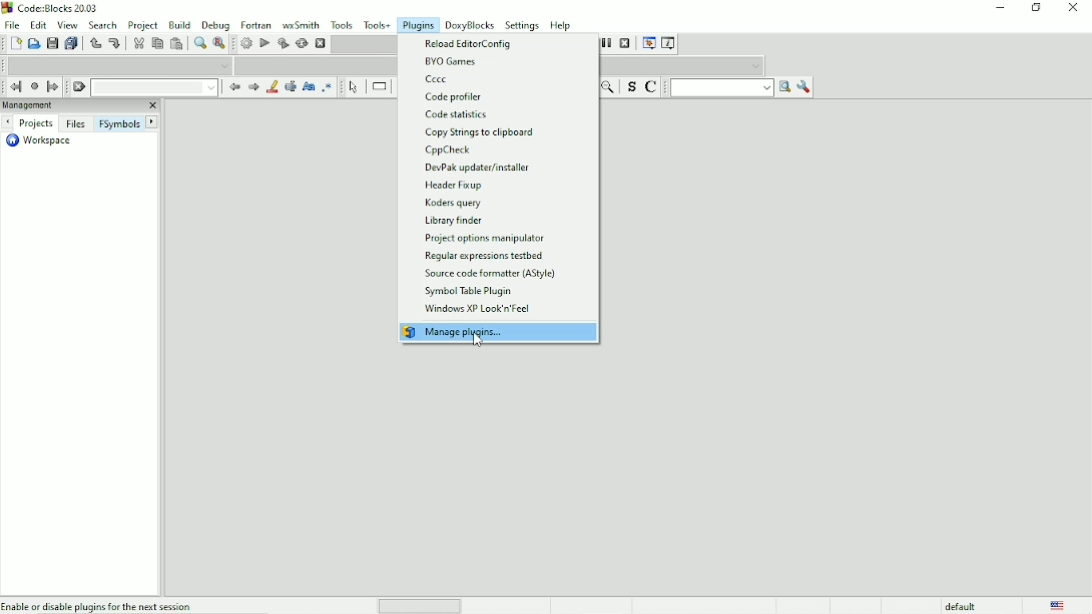 This screenshot has width=1092, height=614. I want to click on Selected text, so click(289, 87).